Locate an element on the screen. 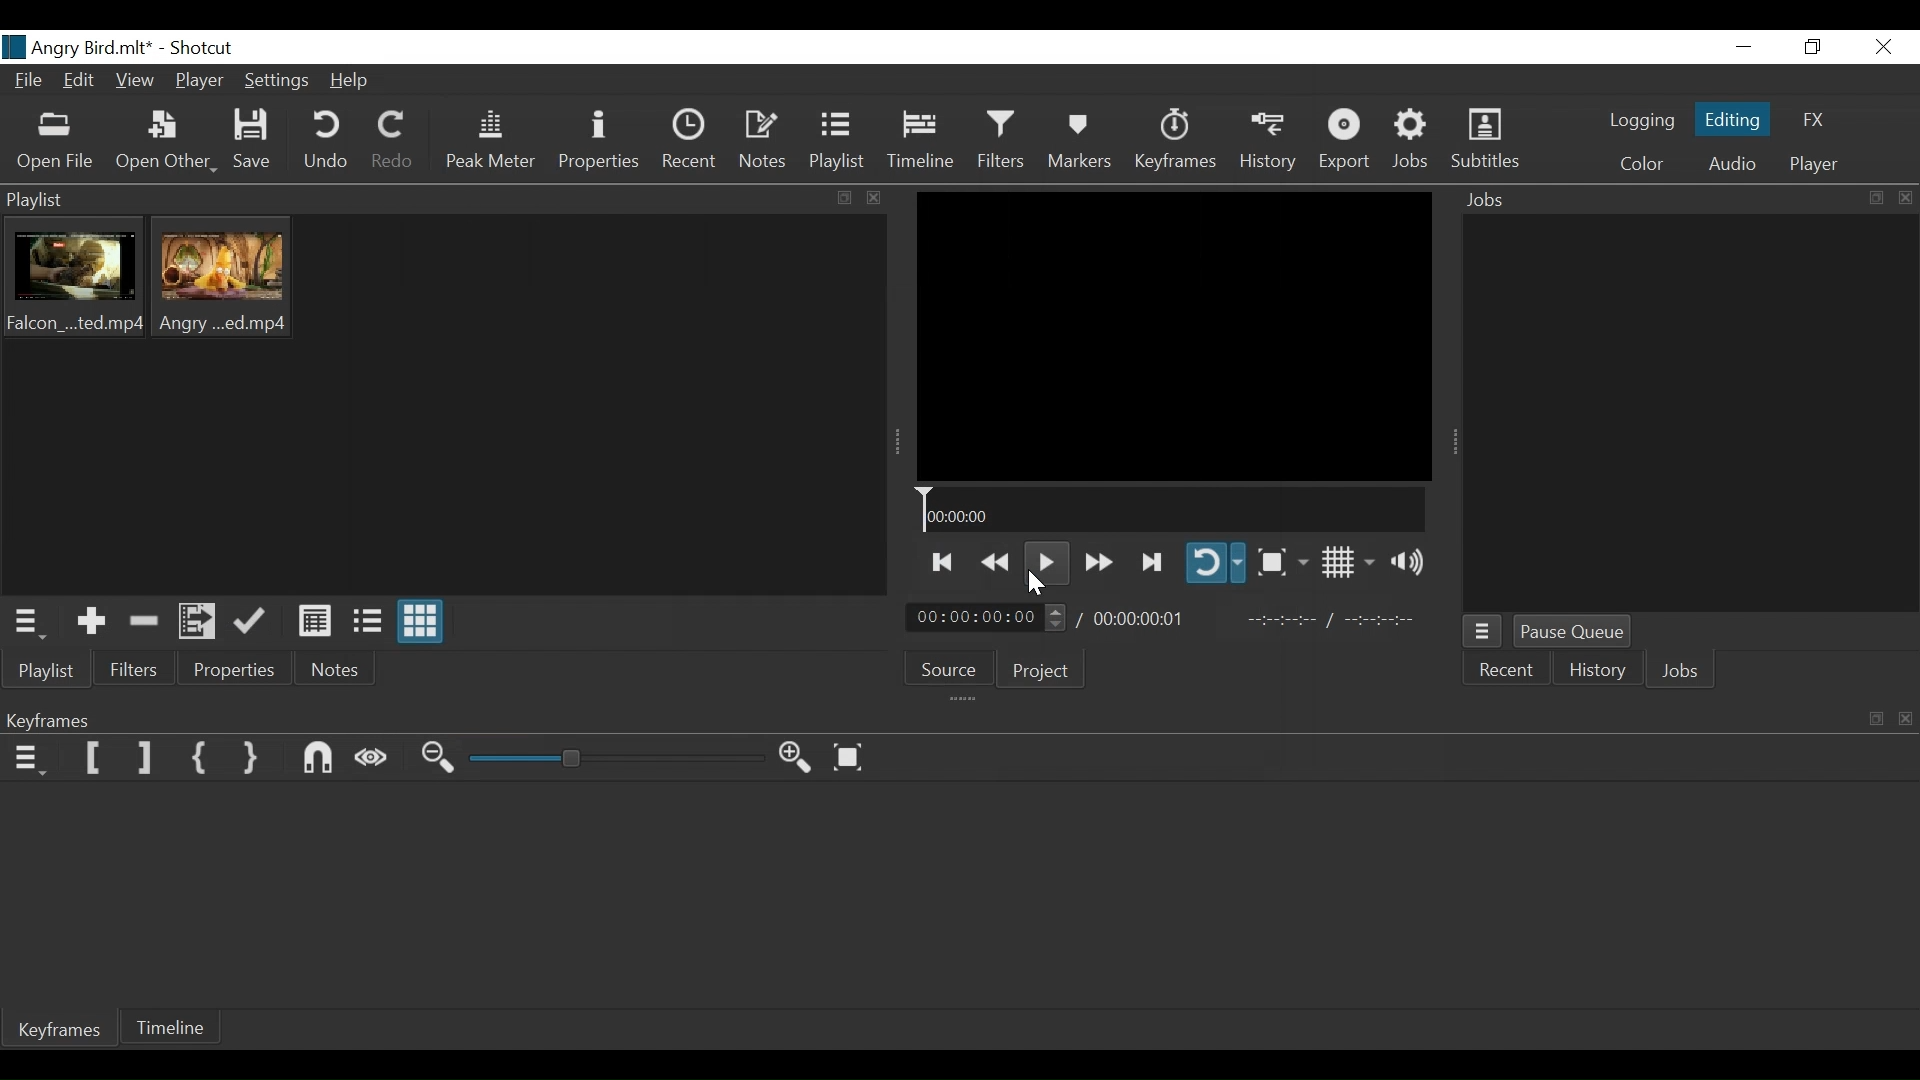 The width and height of the screenshot is (1920, 1080). History is located at coordinates (1597, 669).